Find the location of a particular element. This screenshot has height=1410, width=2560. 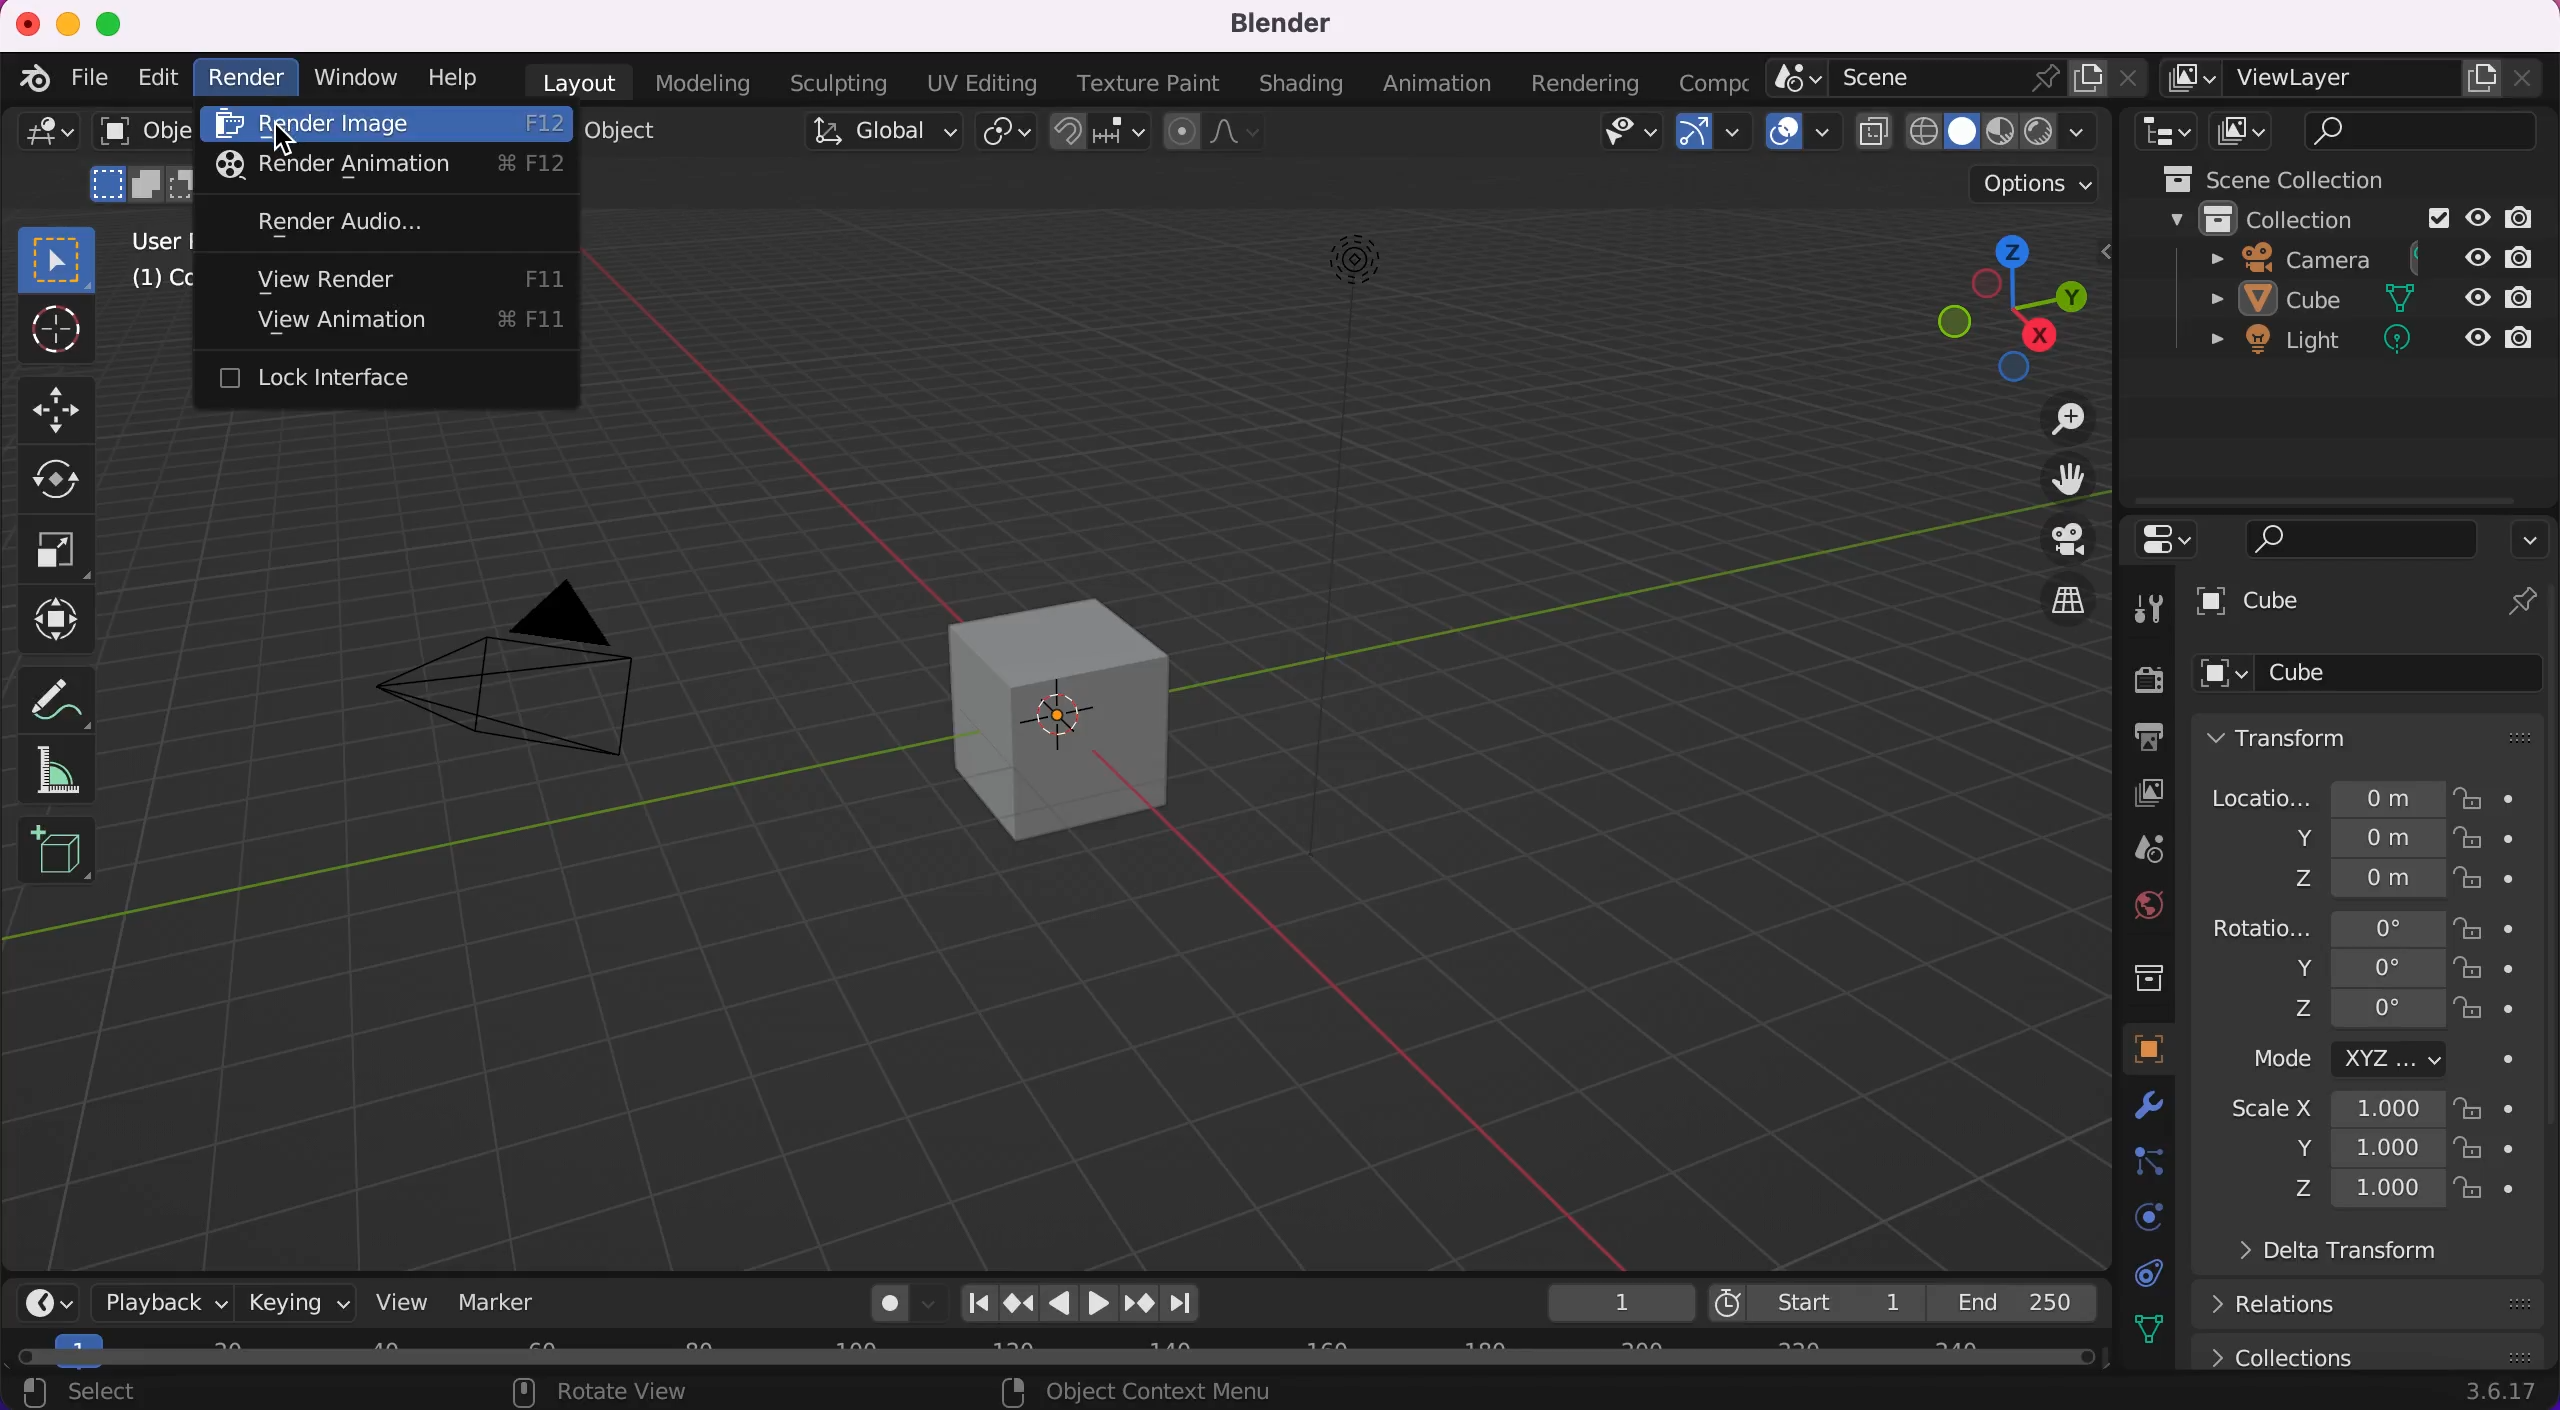

object context menu is located at coordinates (1160, 1393).